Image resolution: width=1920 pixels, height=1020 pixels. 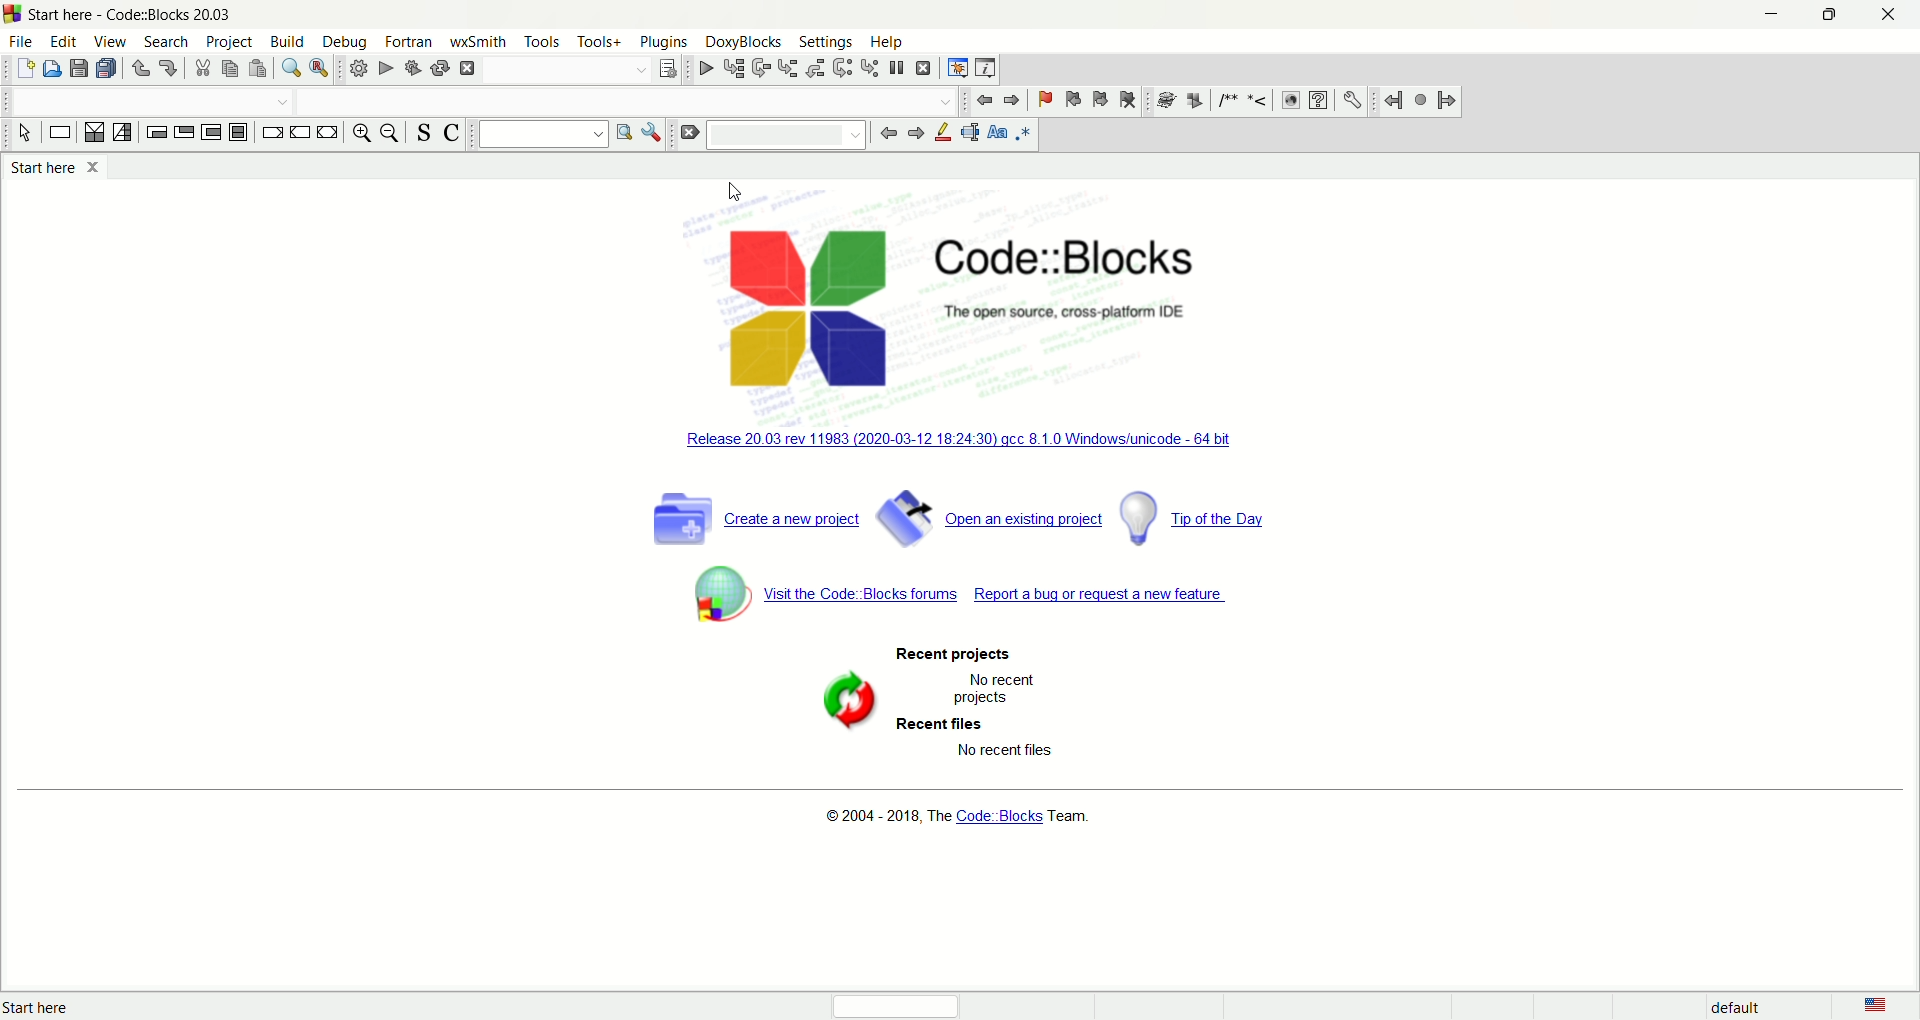 I want to click on symbol, so click(x=823, y=700).